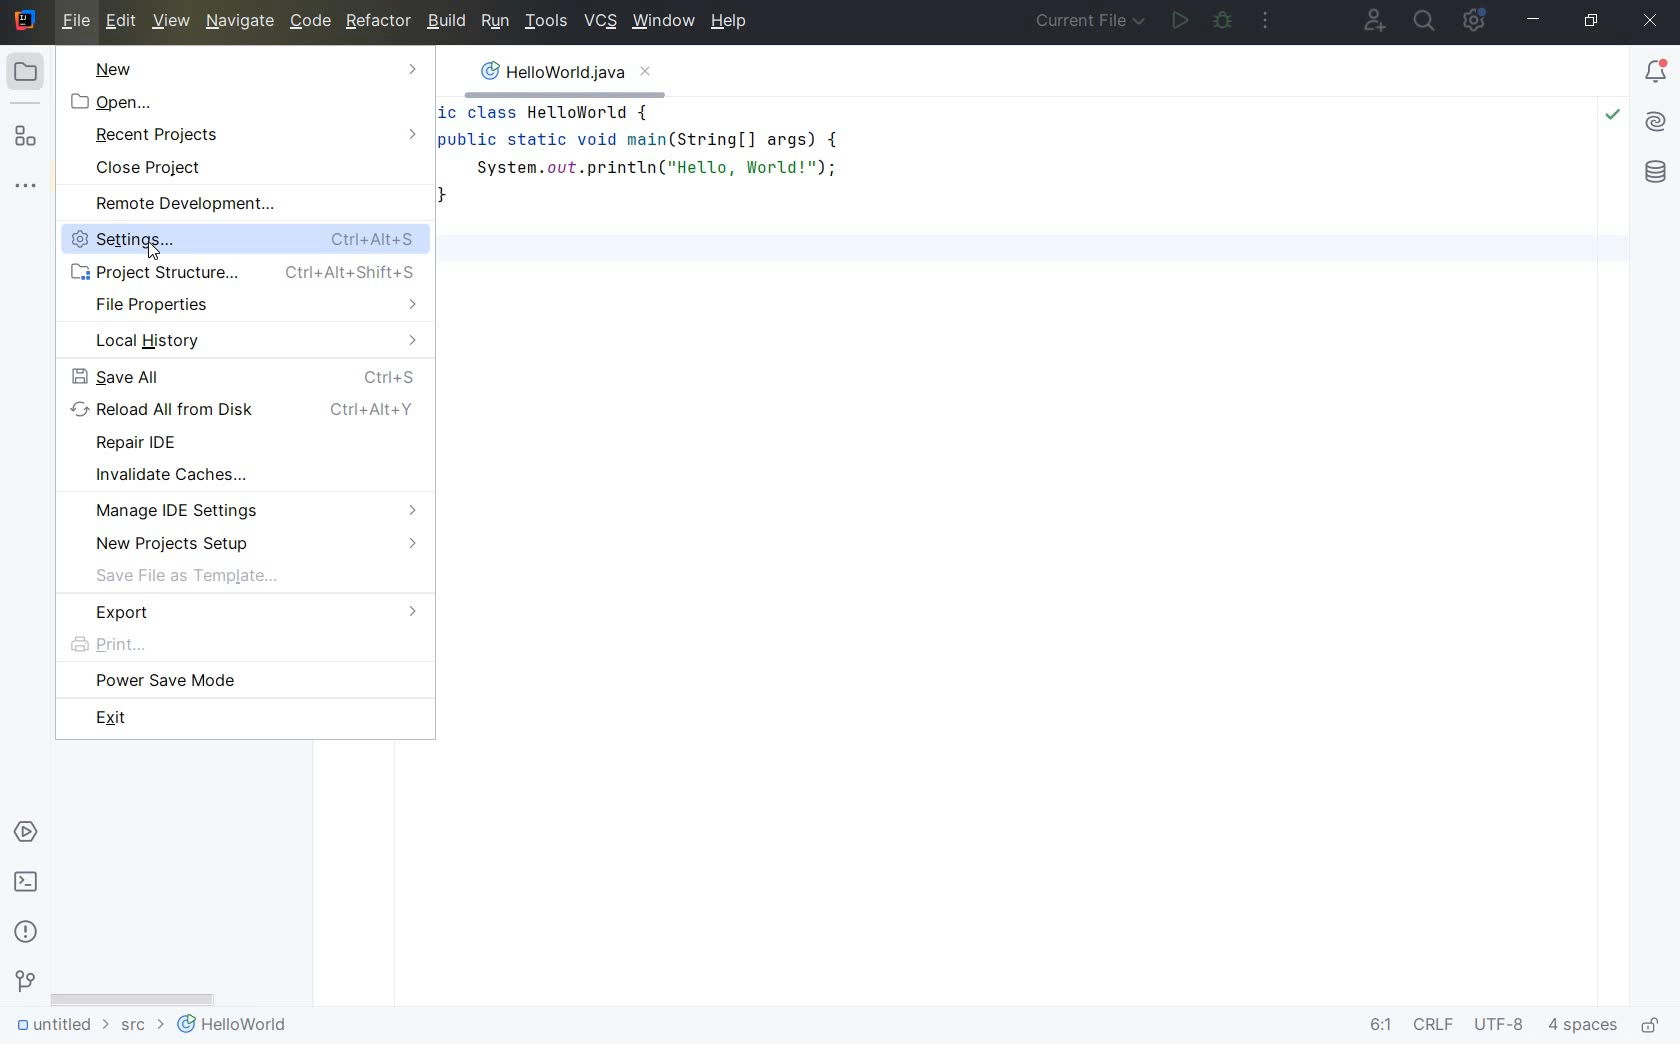  Describe the element at coordinates (232, 1028) in the screenshot. I see `helloworld` at that location.